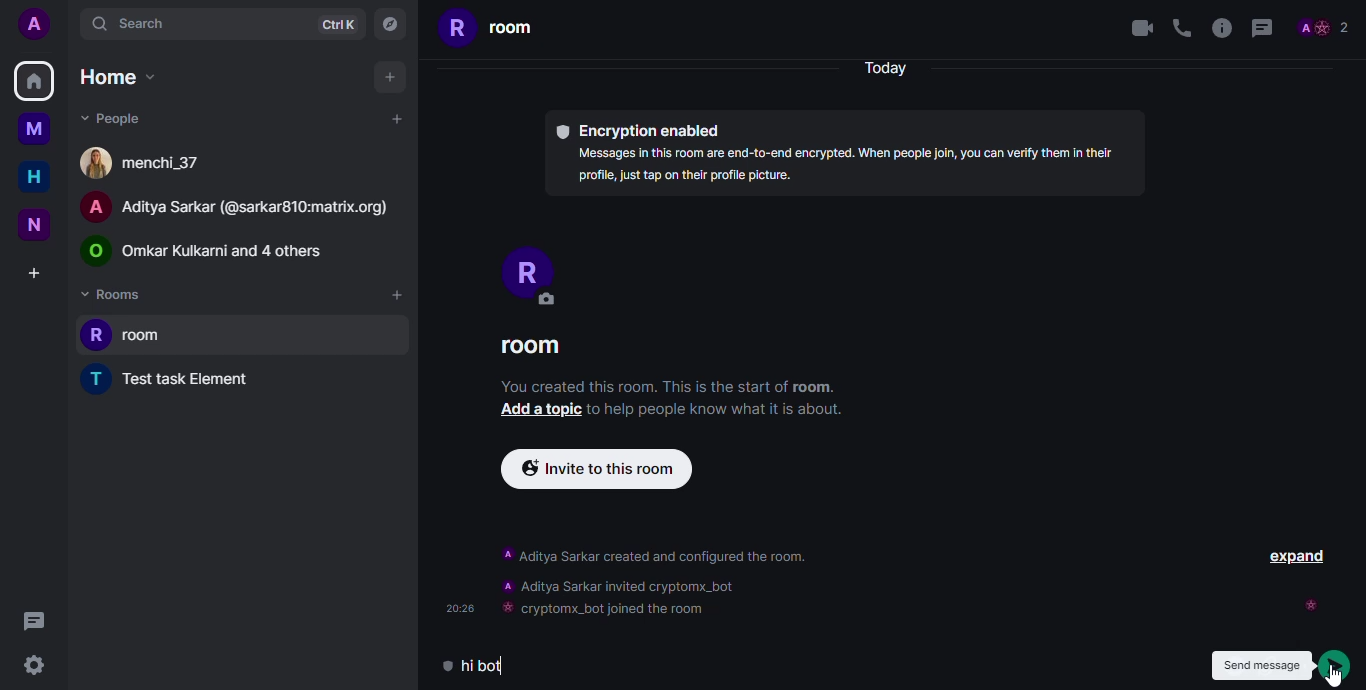 This screenshot has height=690, width=1366. What do you see at coordinates (33, 23) in the screenshot?
I see `add profile picture` at bounding box center [33, 23].